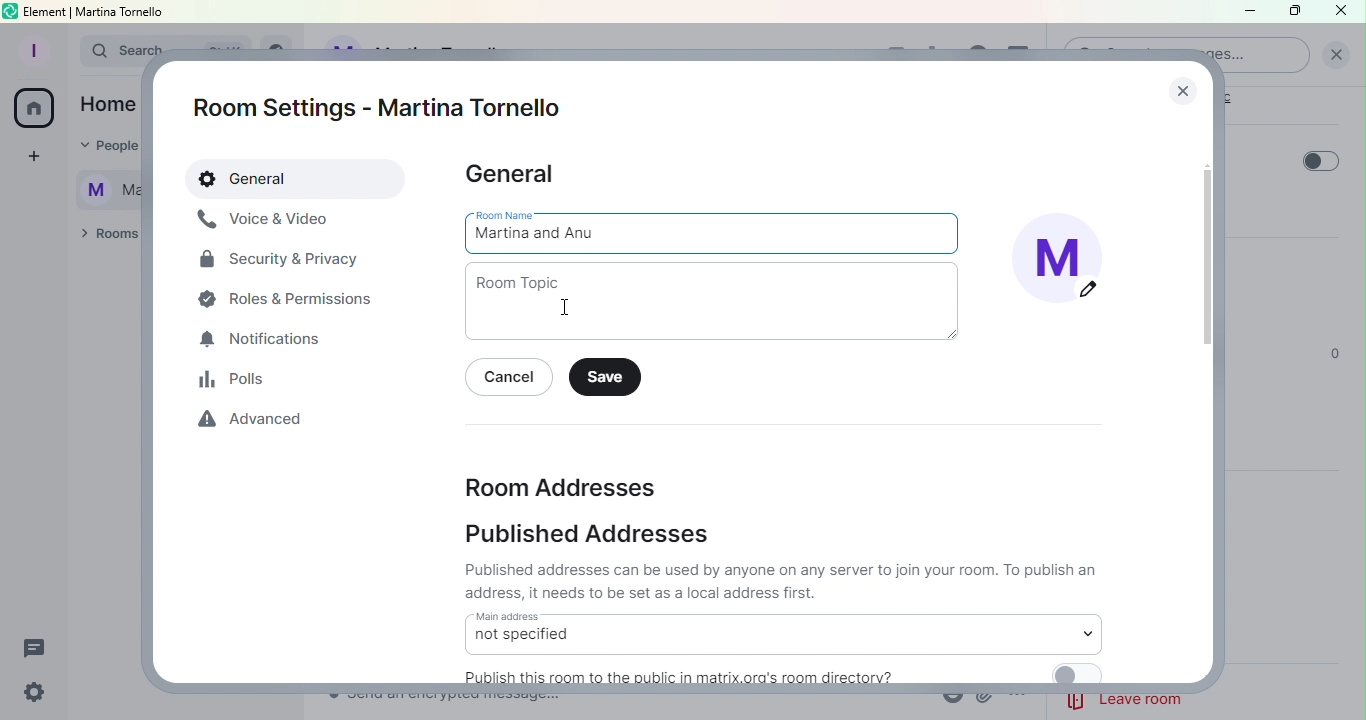  Describe the element at coordinates (102, 147) in the screenshot. I see `People` at that location.